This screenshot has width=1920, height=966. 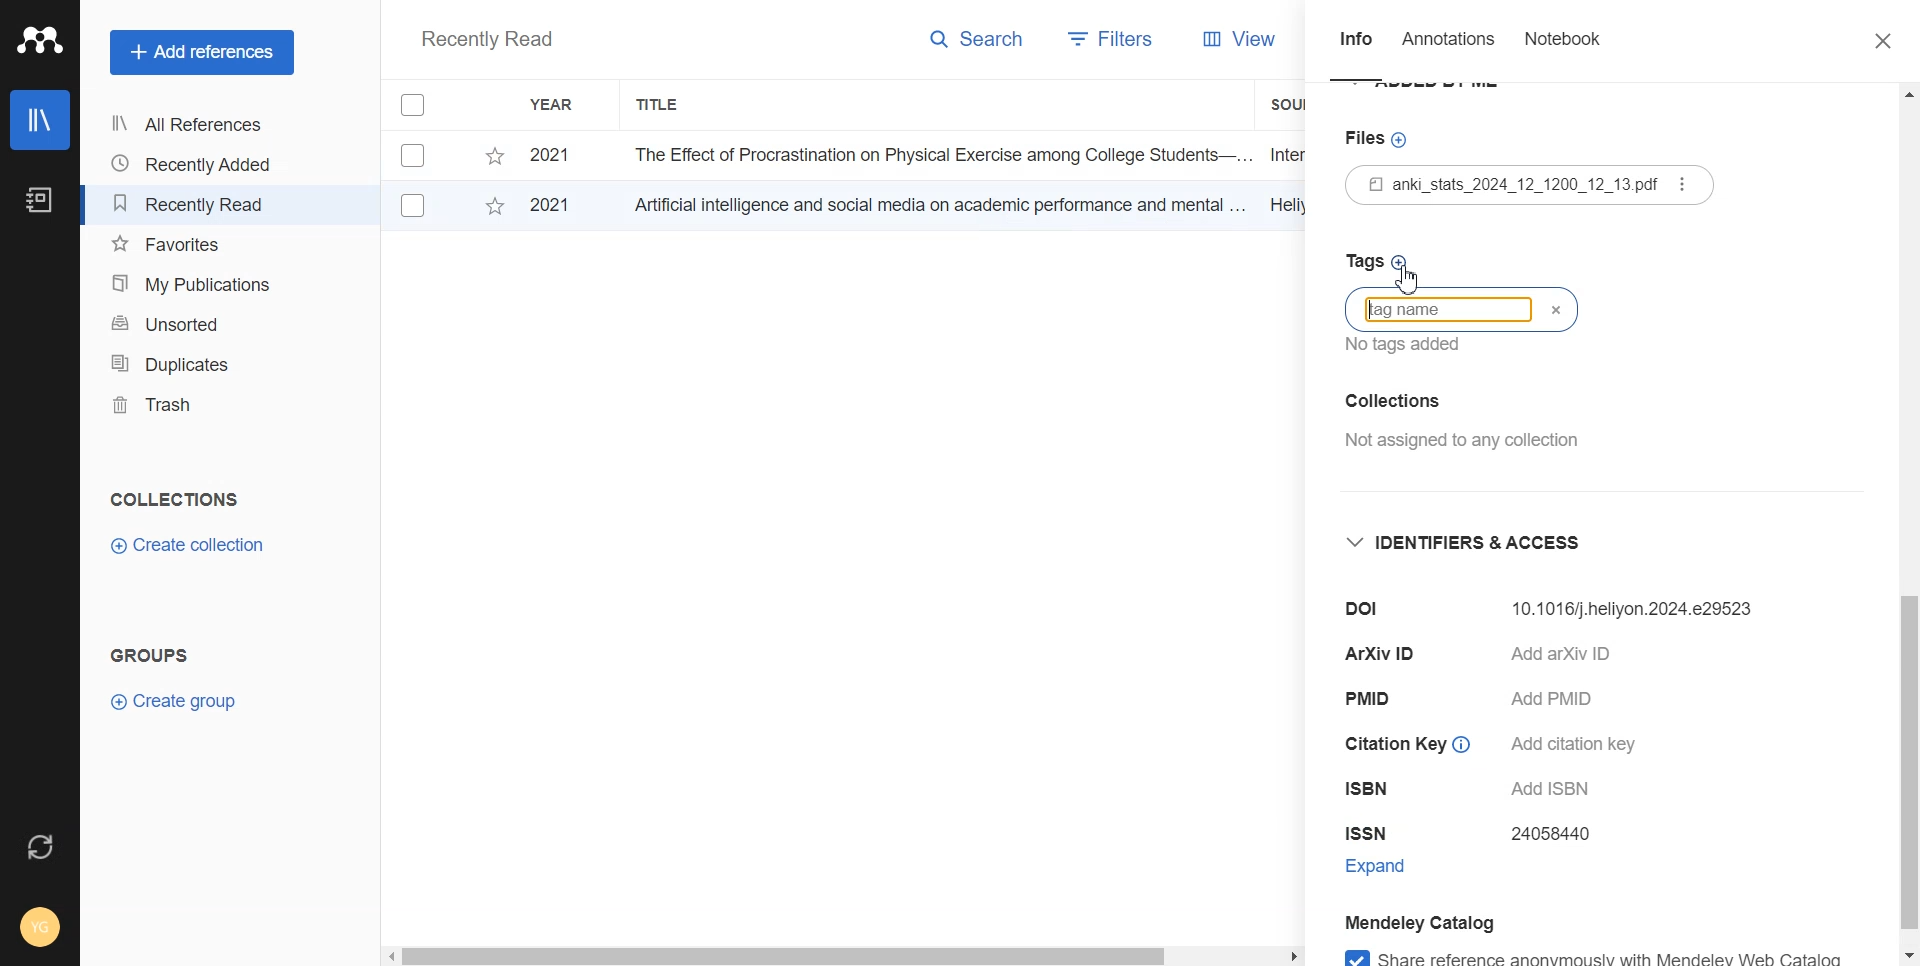 I want to click on Unsorted, so click(x=197, y=322).